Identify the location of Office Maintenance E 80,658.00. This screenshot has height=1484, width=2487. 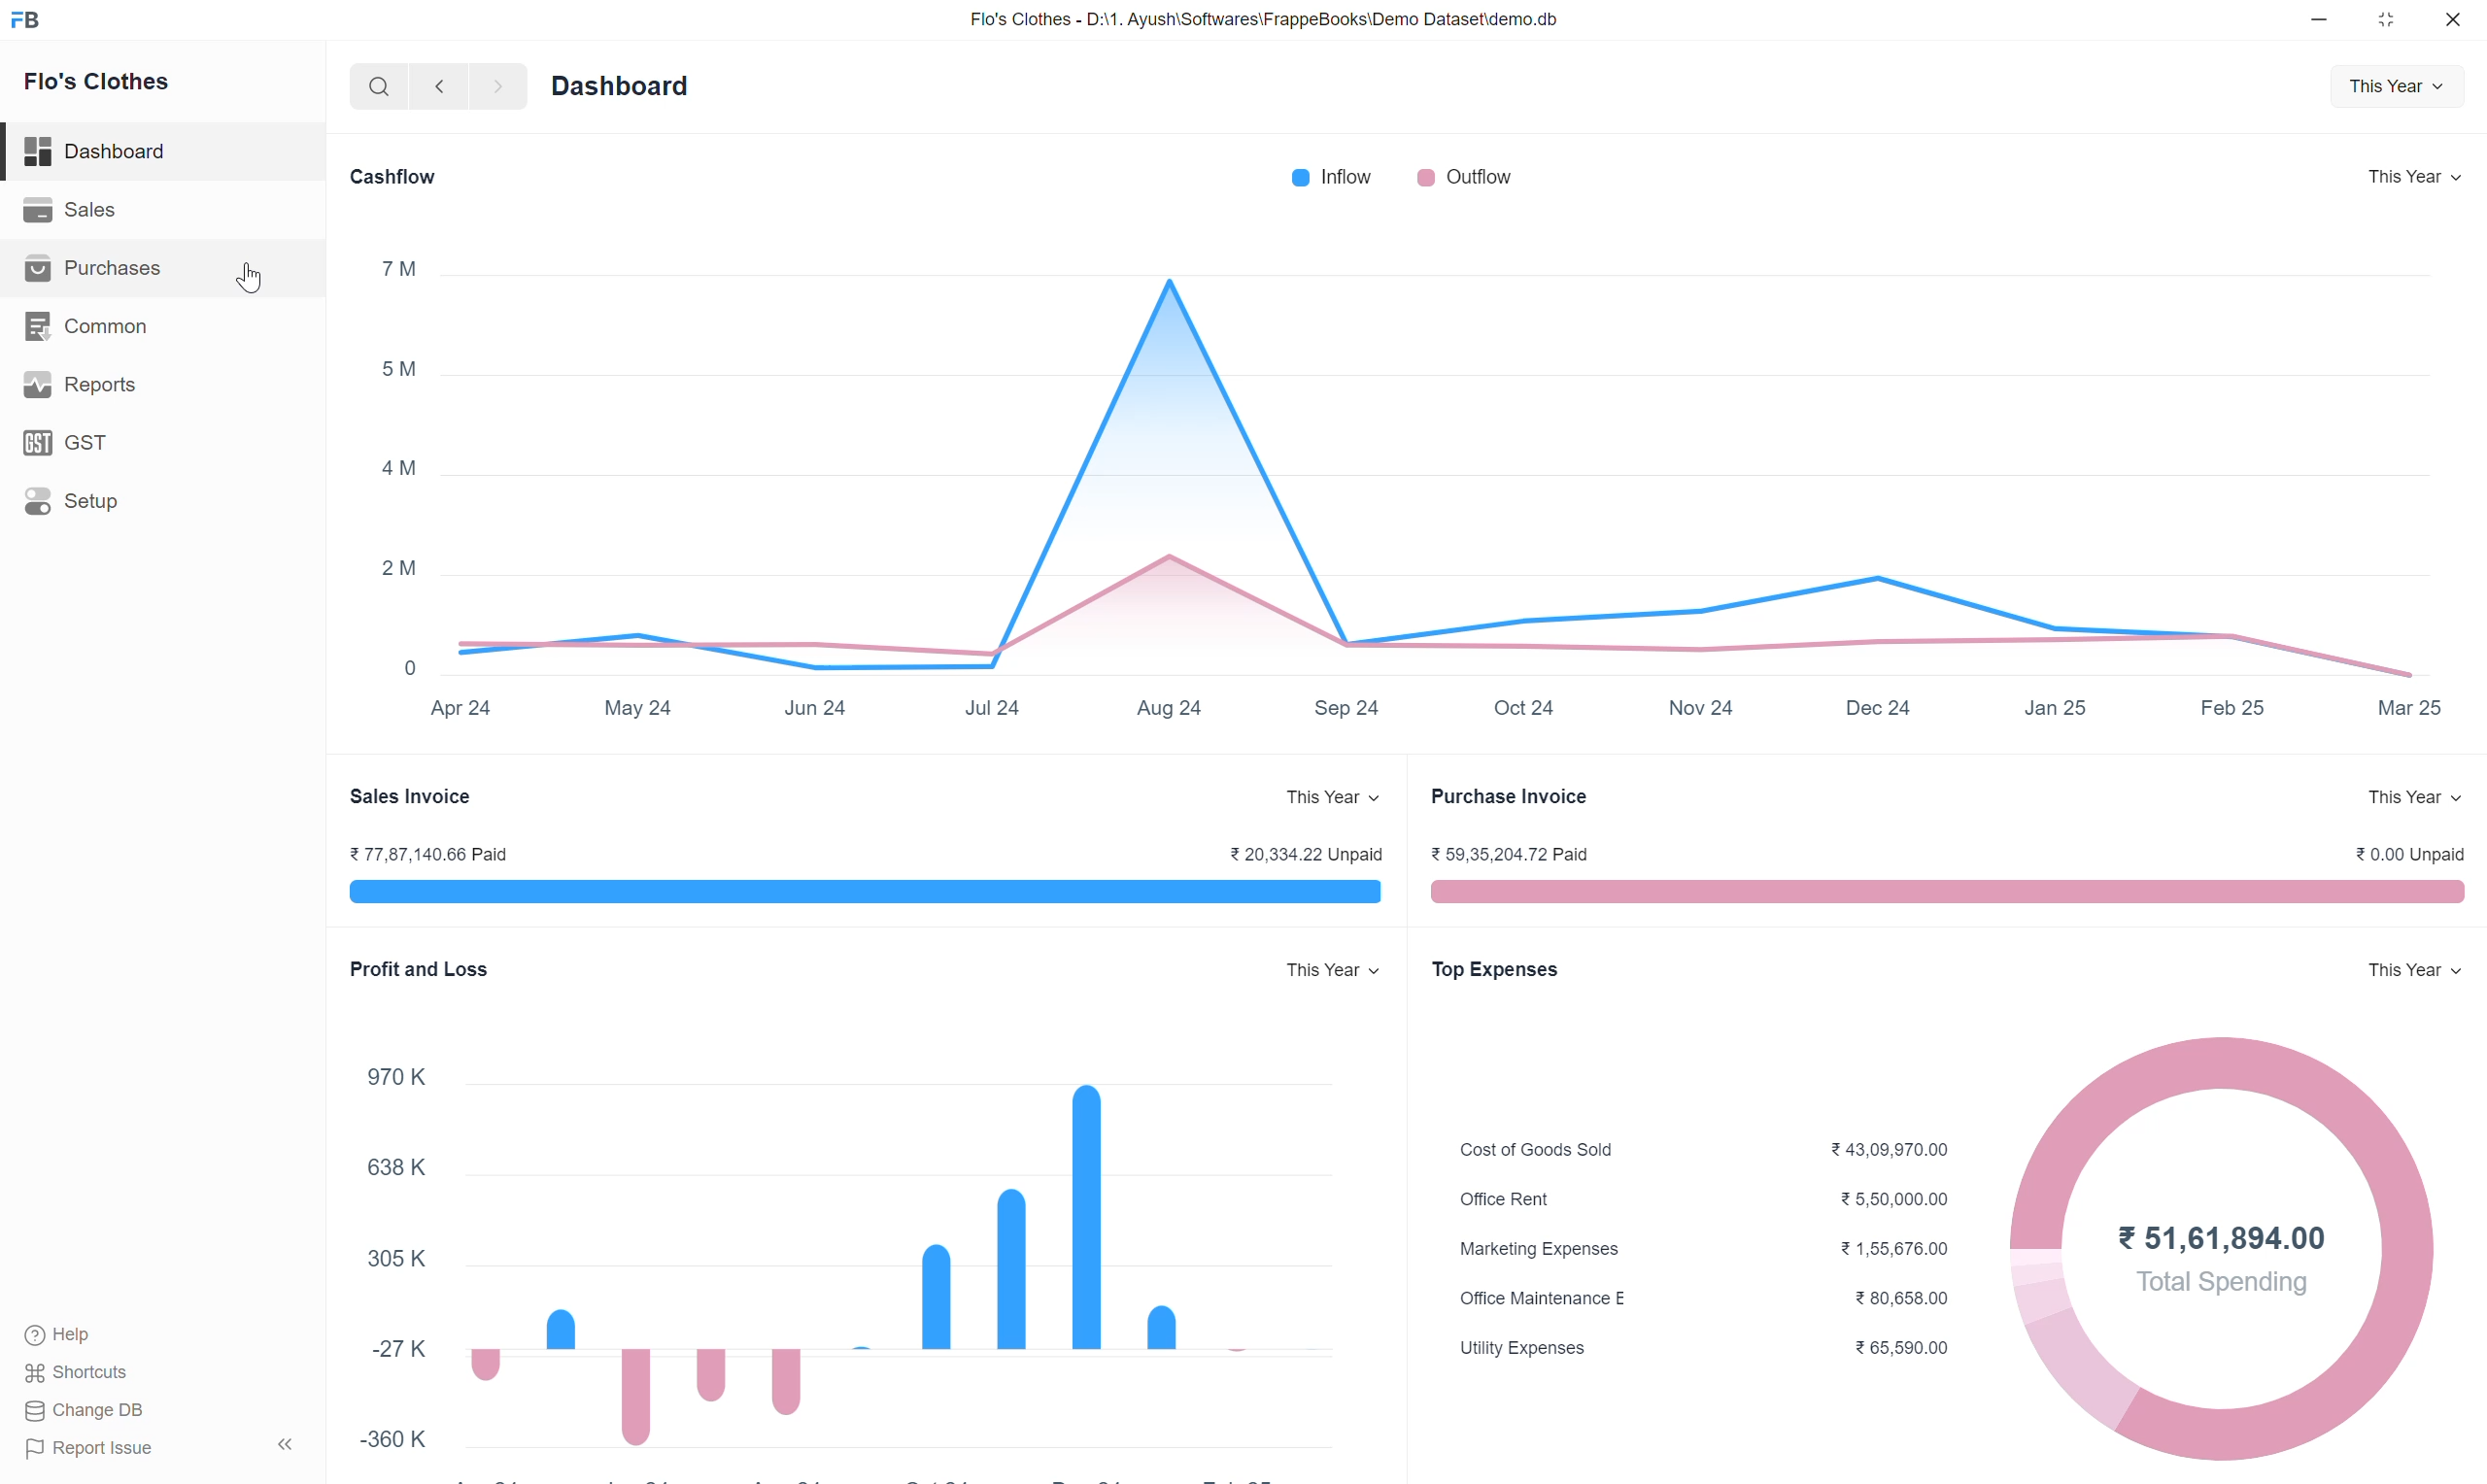
(1704, 1298).